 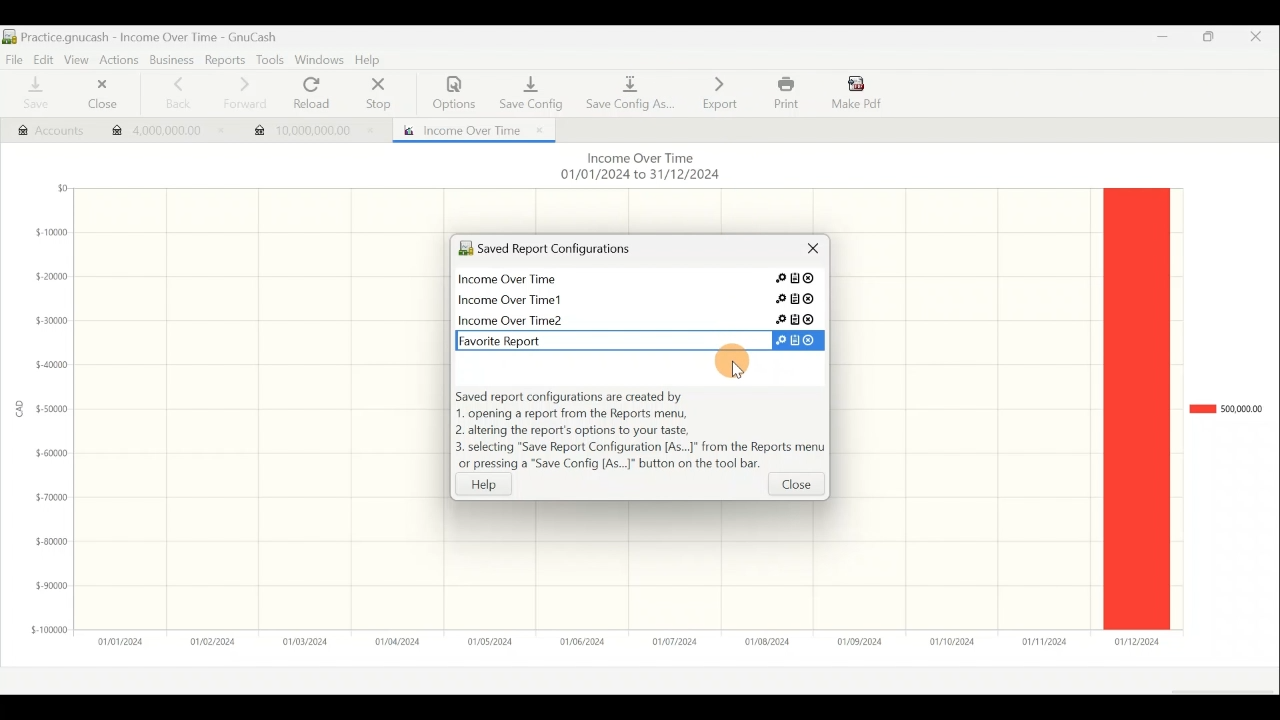 I want to click on Save, so click(x=33, y=94).